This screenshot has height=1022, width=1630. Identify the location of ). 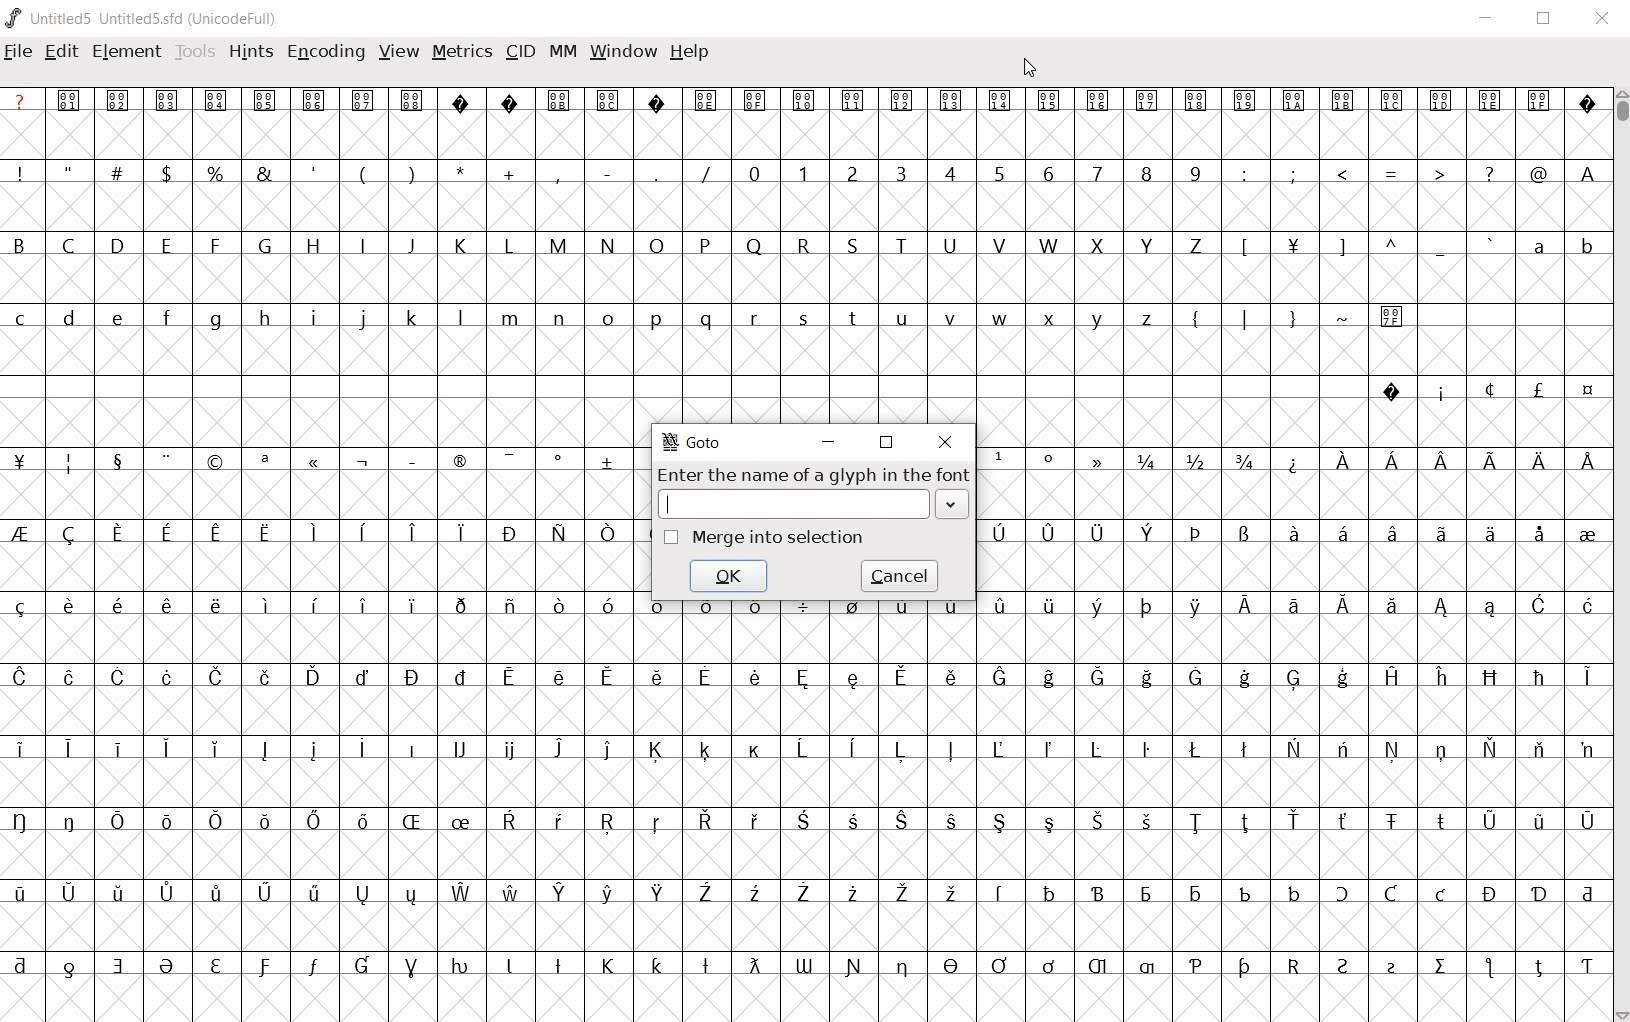
(414, 172).